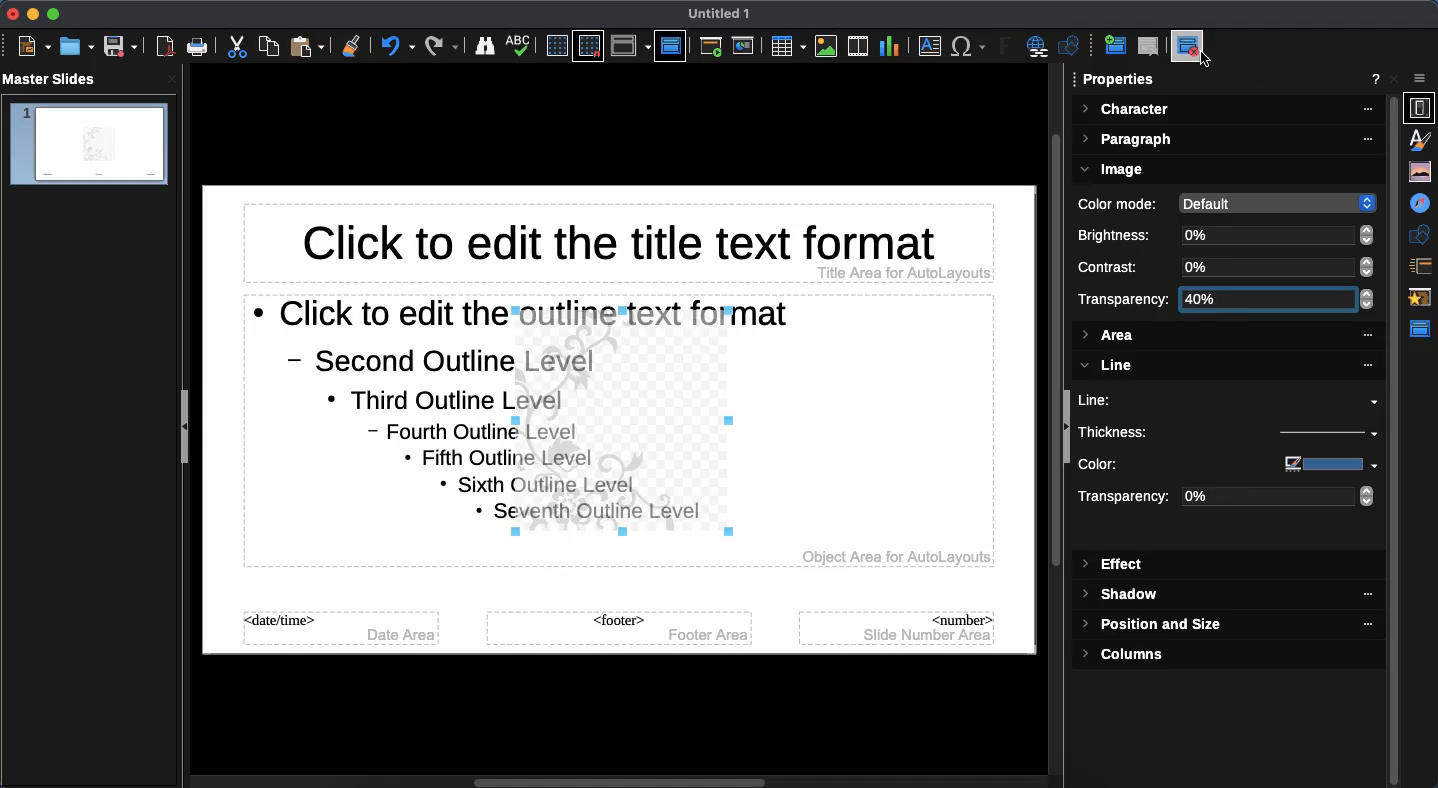  What do you see at coordinates (617, 247) in the screenshot?
I see `Master slide title` at bounding box center [617, 247].